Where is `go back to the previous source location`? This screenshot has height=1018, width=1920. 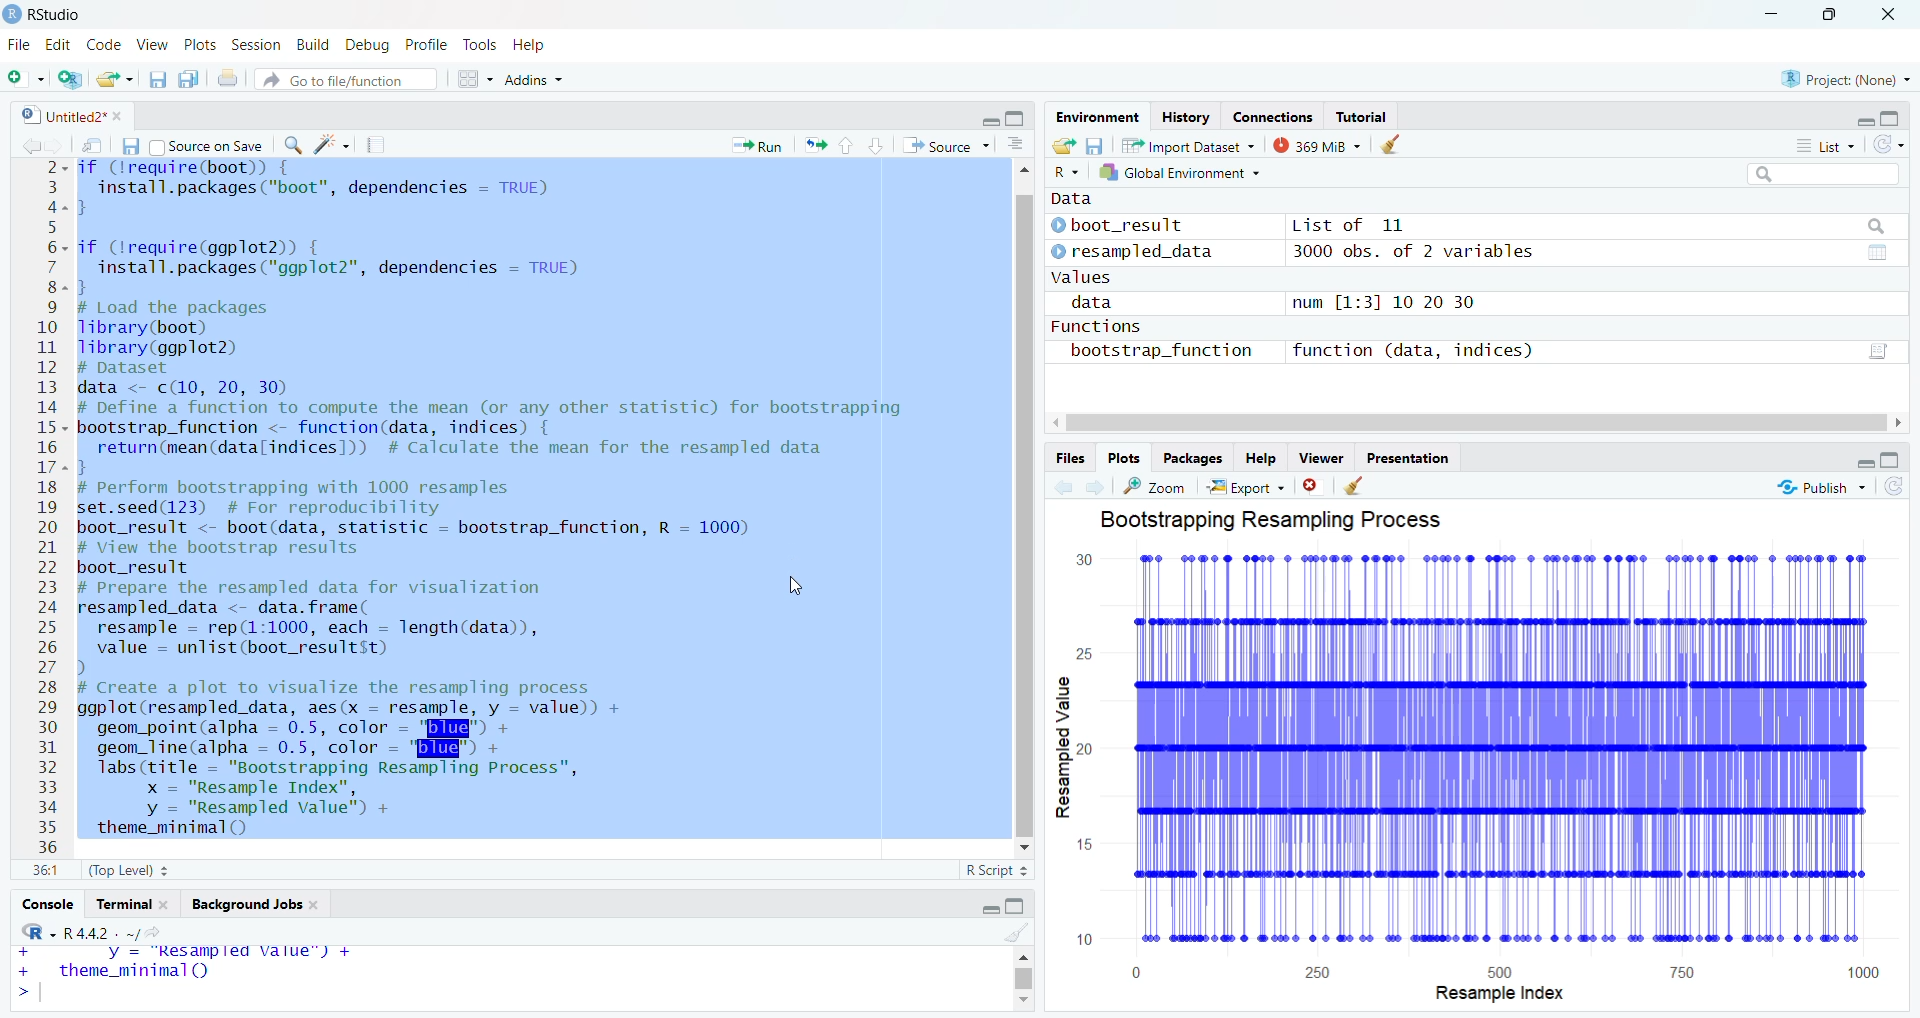 go back to the previous source location is located at coordinates (26, 145).